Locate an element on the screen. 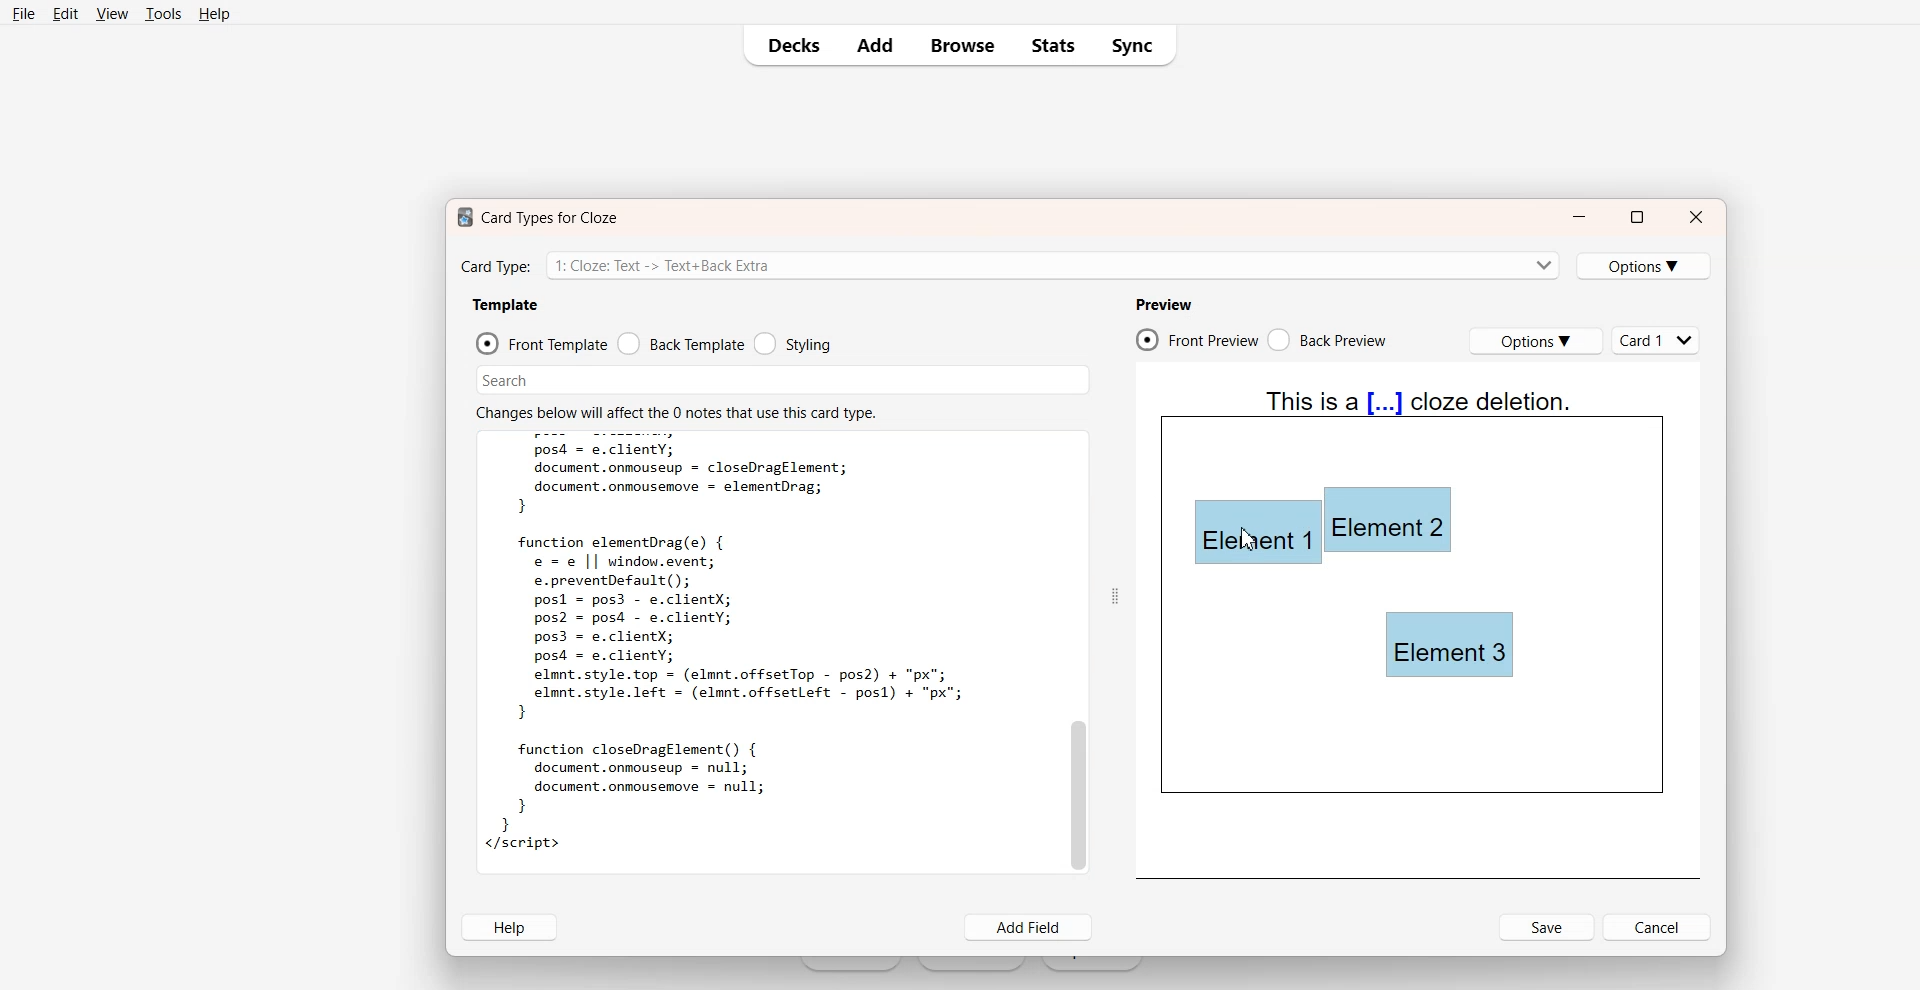  Card Type is located at coordinates (1009, 264).